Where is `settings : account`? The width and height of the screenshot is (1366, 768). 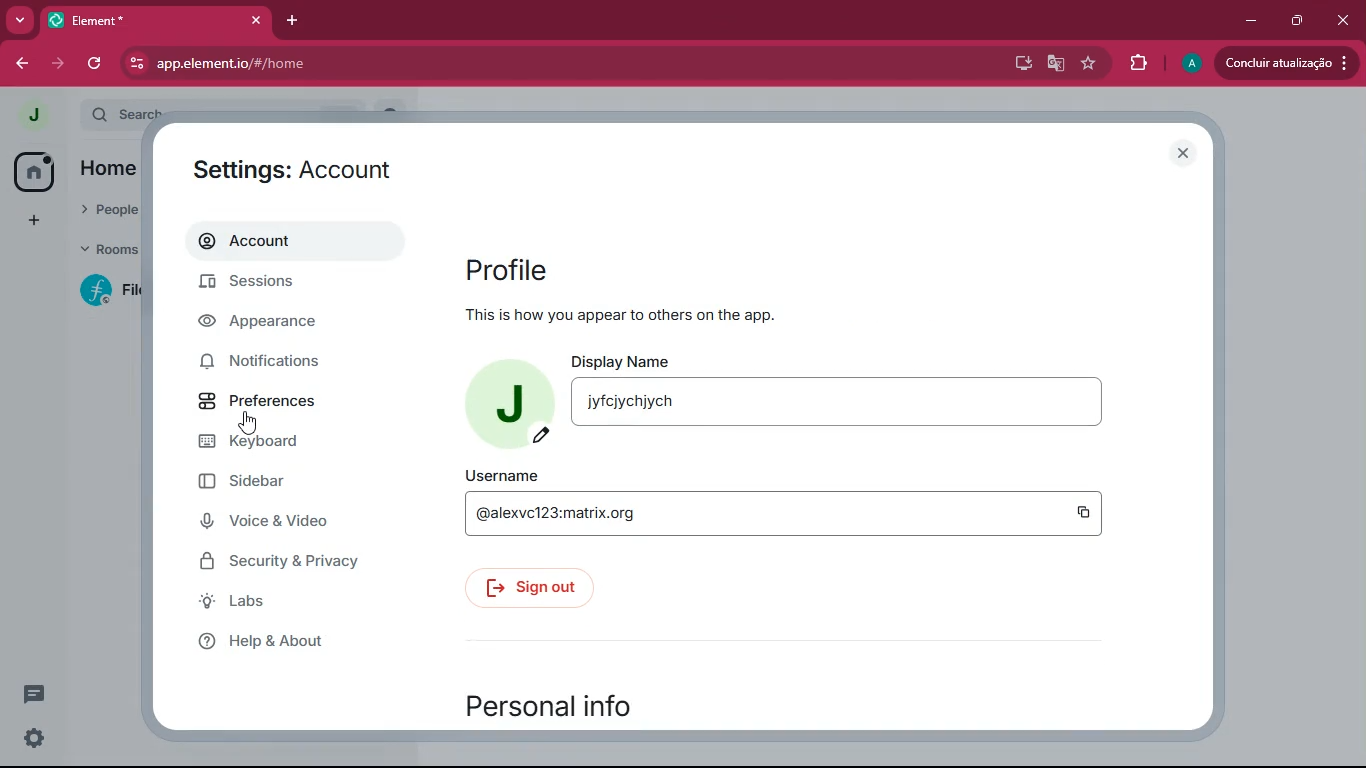
settings : account is located at coordinates (289, 168).